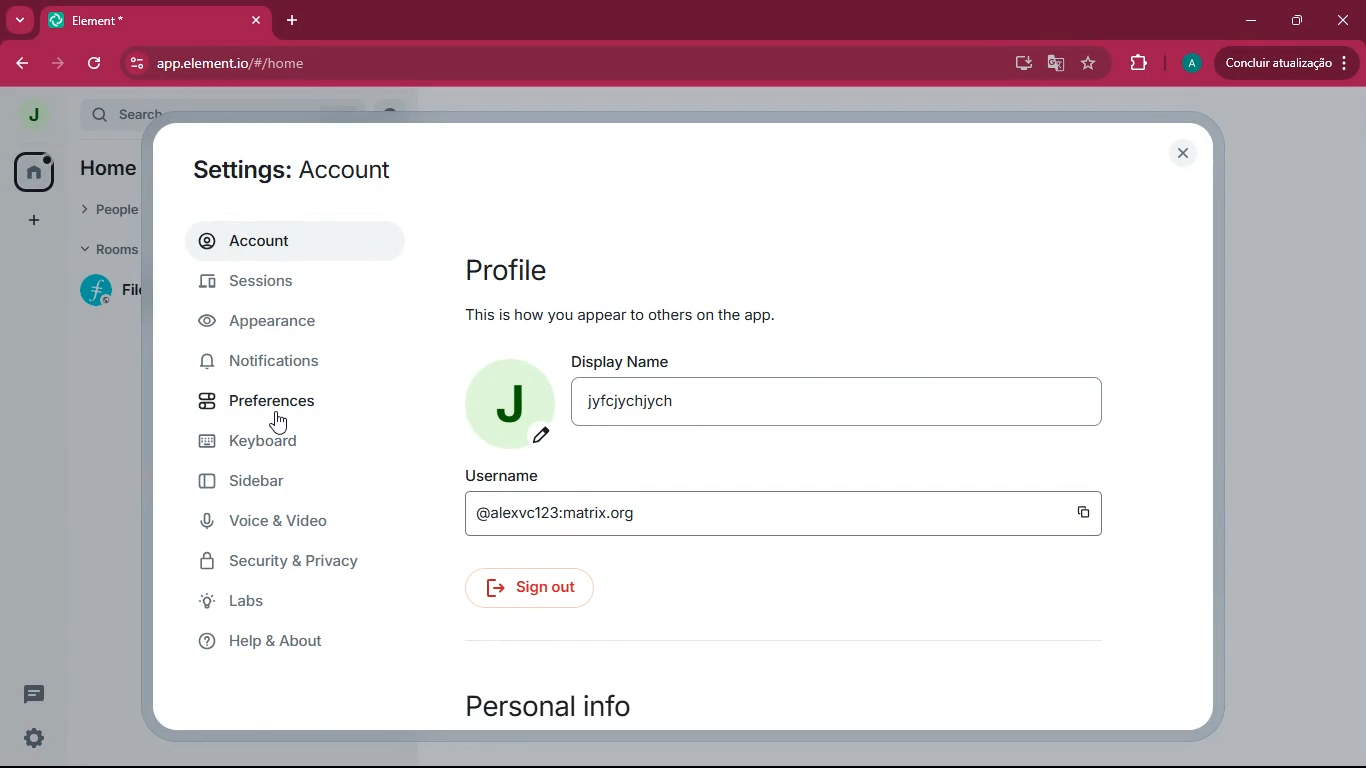 The height and width of the screenshot is (768, 1366). What do you see at coordinates (266, 282) in the screenshot?
I see `Sessions` at bounding box center [266, 282].